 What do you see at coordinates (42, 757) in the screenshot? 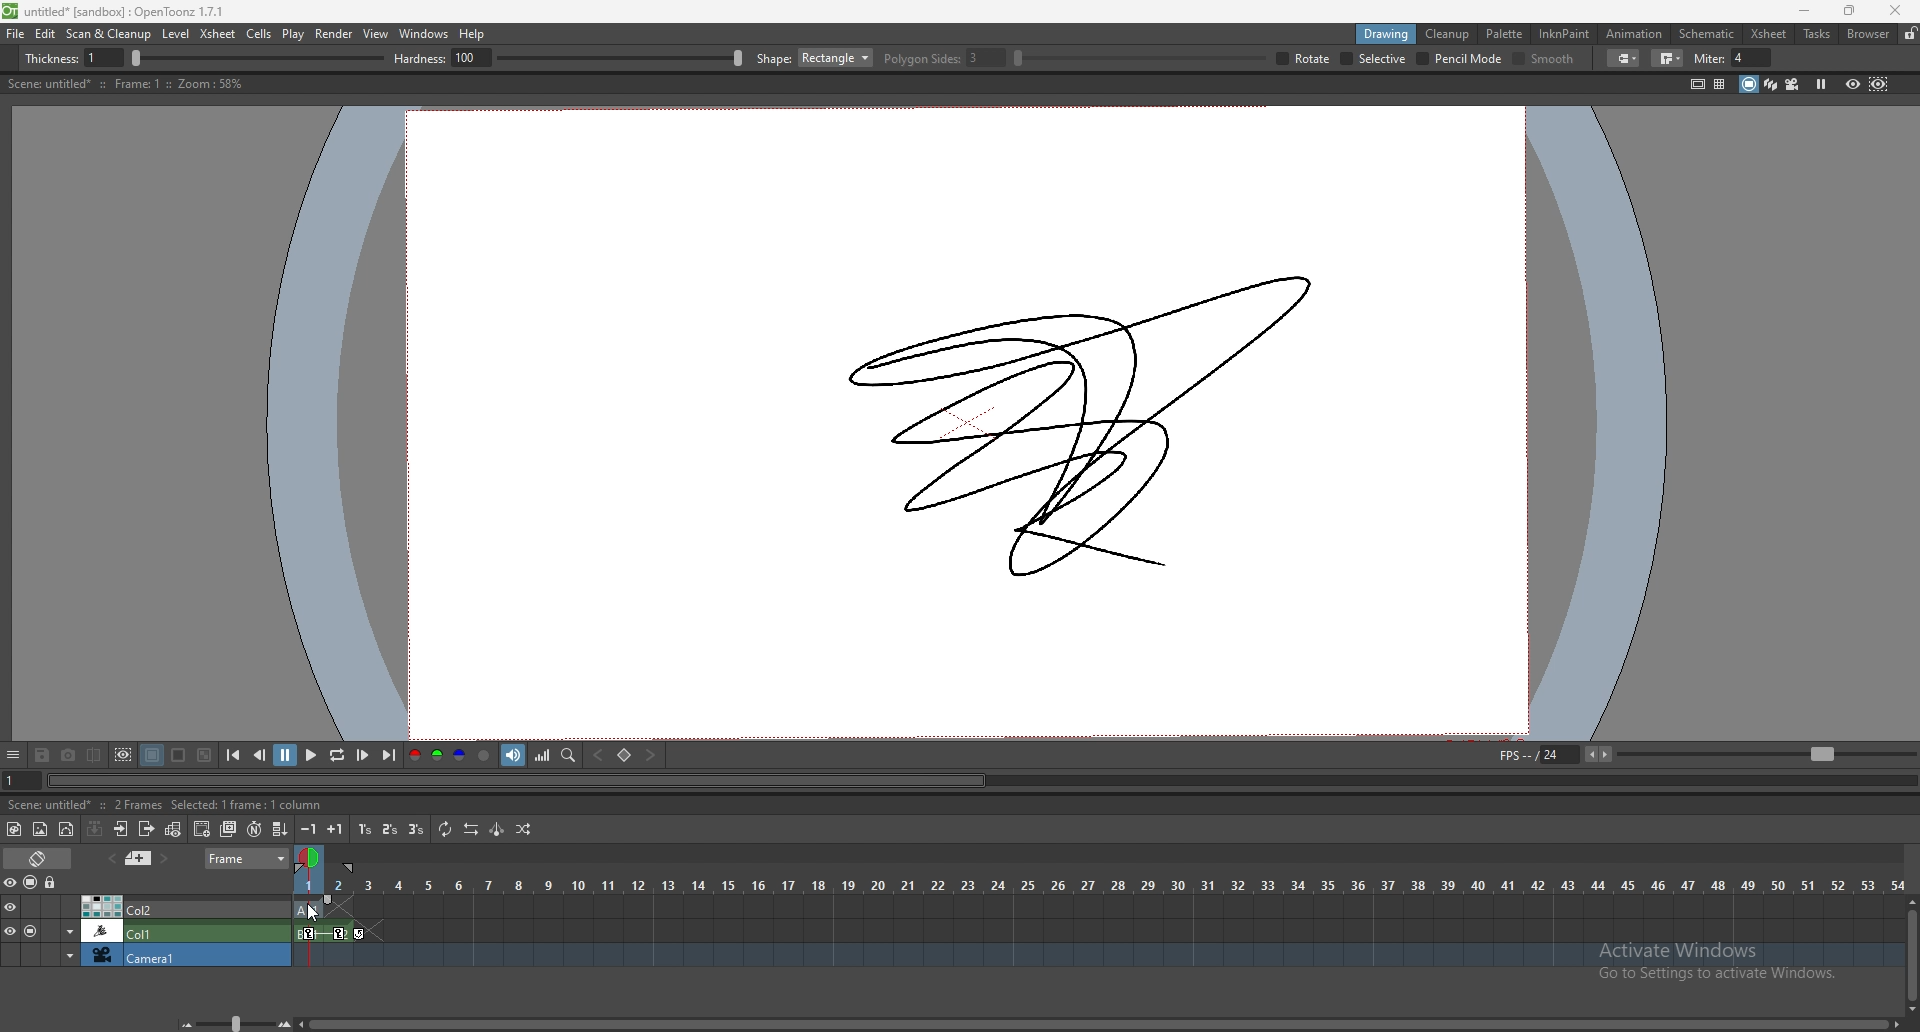
I see `save` at bounding box center [42, 757].